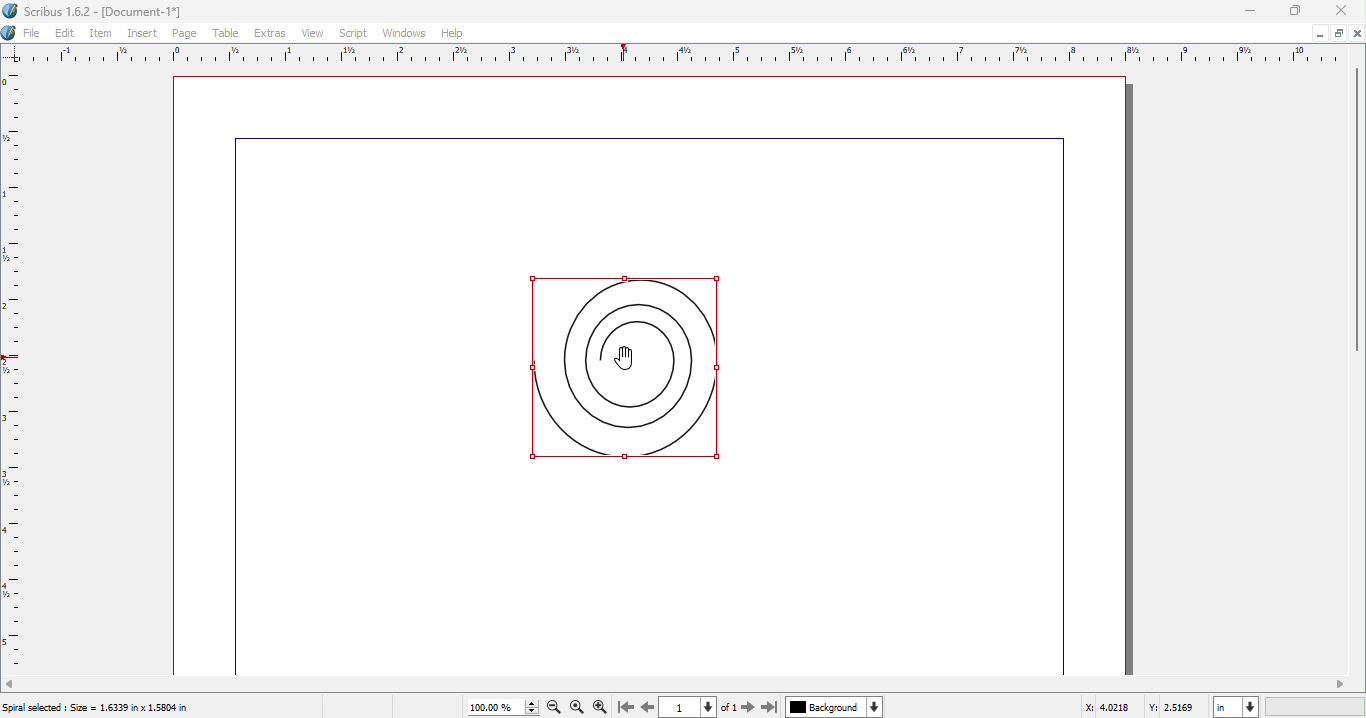  I want to click on Extras, so click(270, 35).